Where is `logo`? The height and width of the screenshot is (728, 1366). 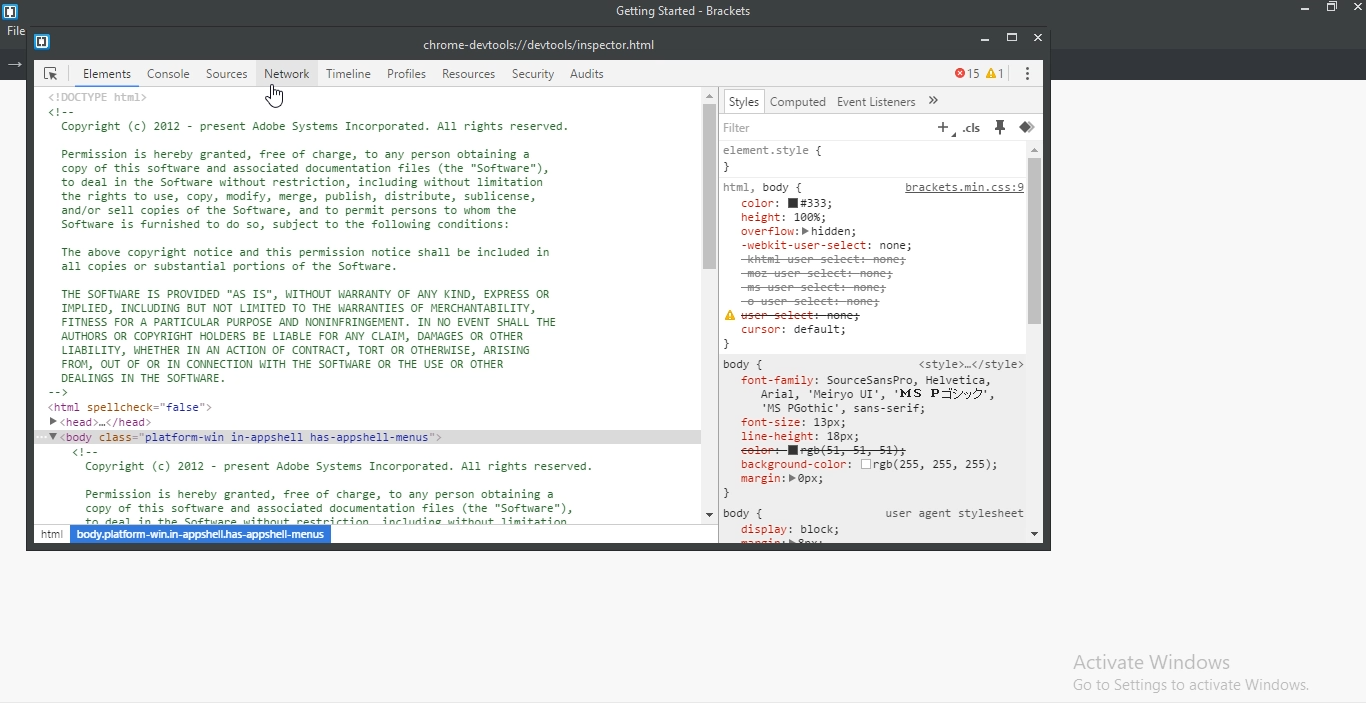
logo is located at coordinates (43, 39).